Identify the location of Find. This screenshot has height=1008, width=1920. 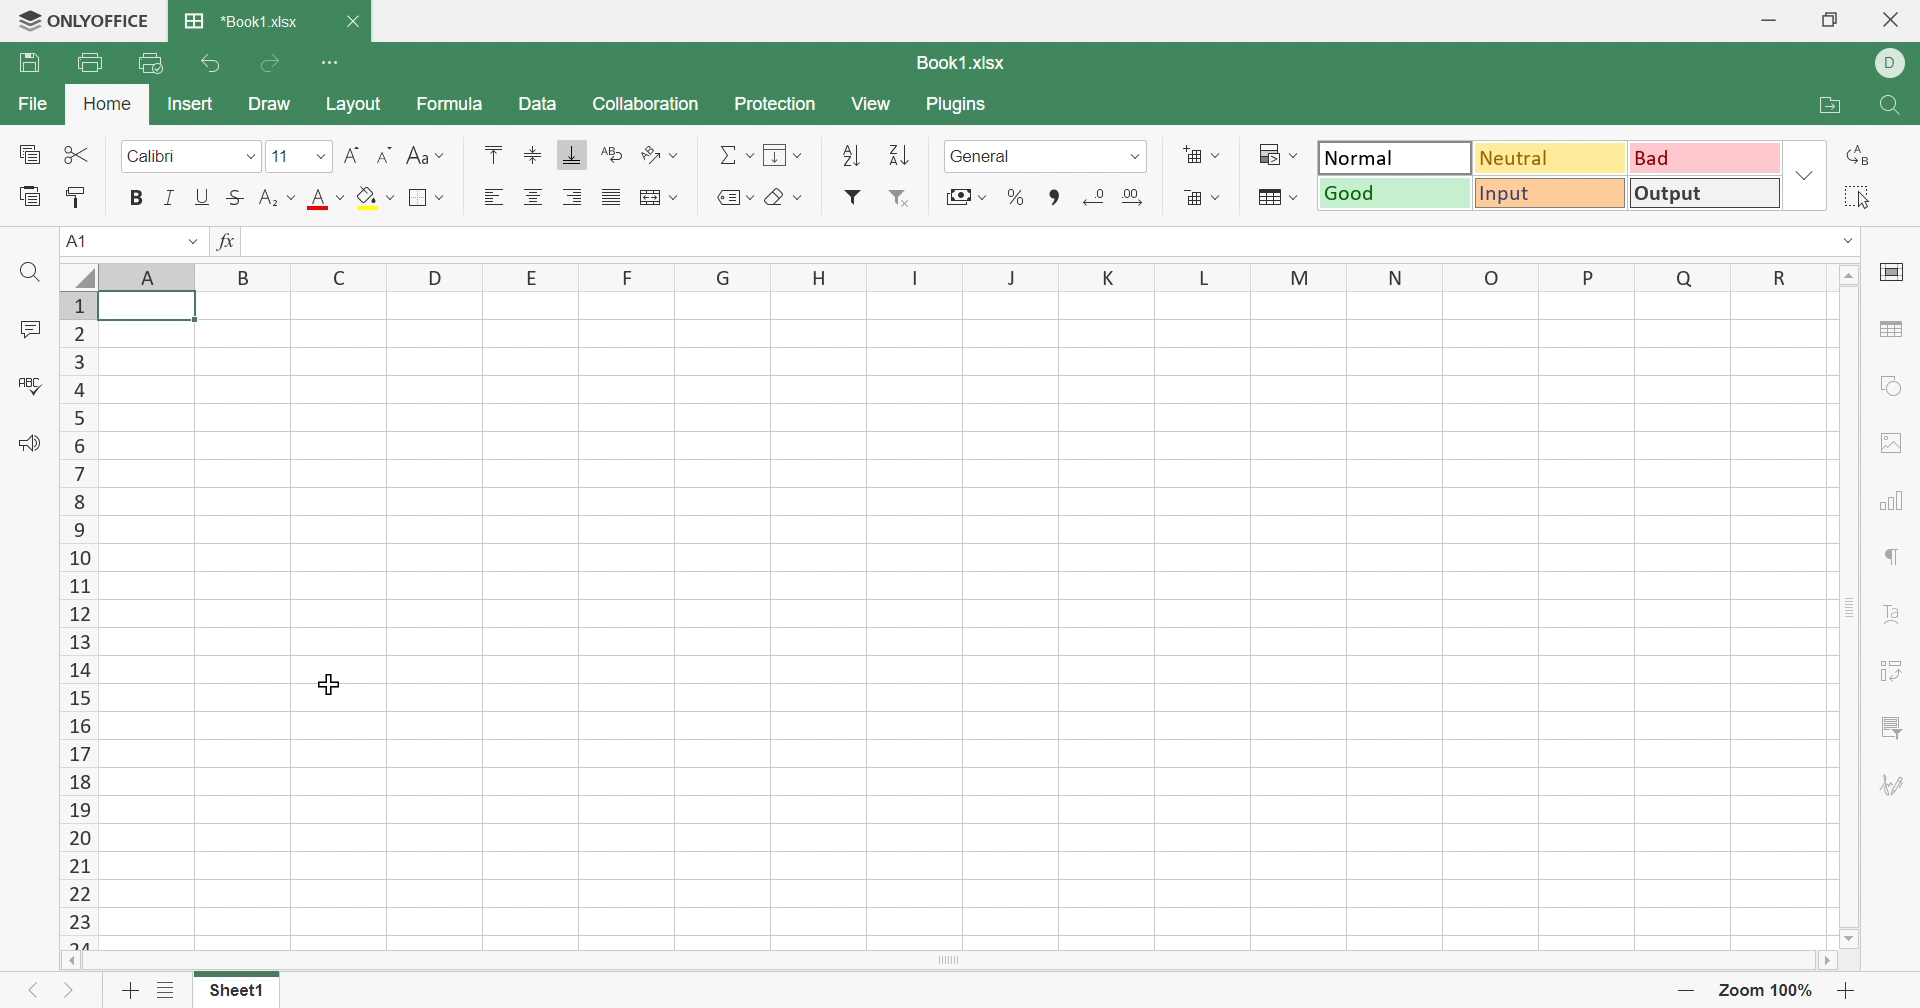
(1895, 104).